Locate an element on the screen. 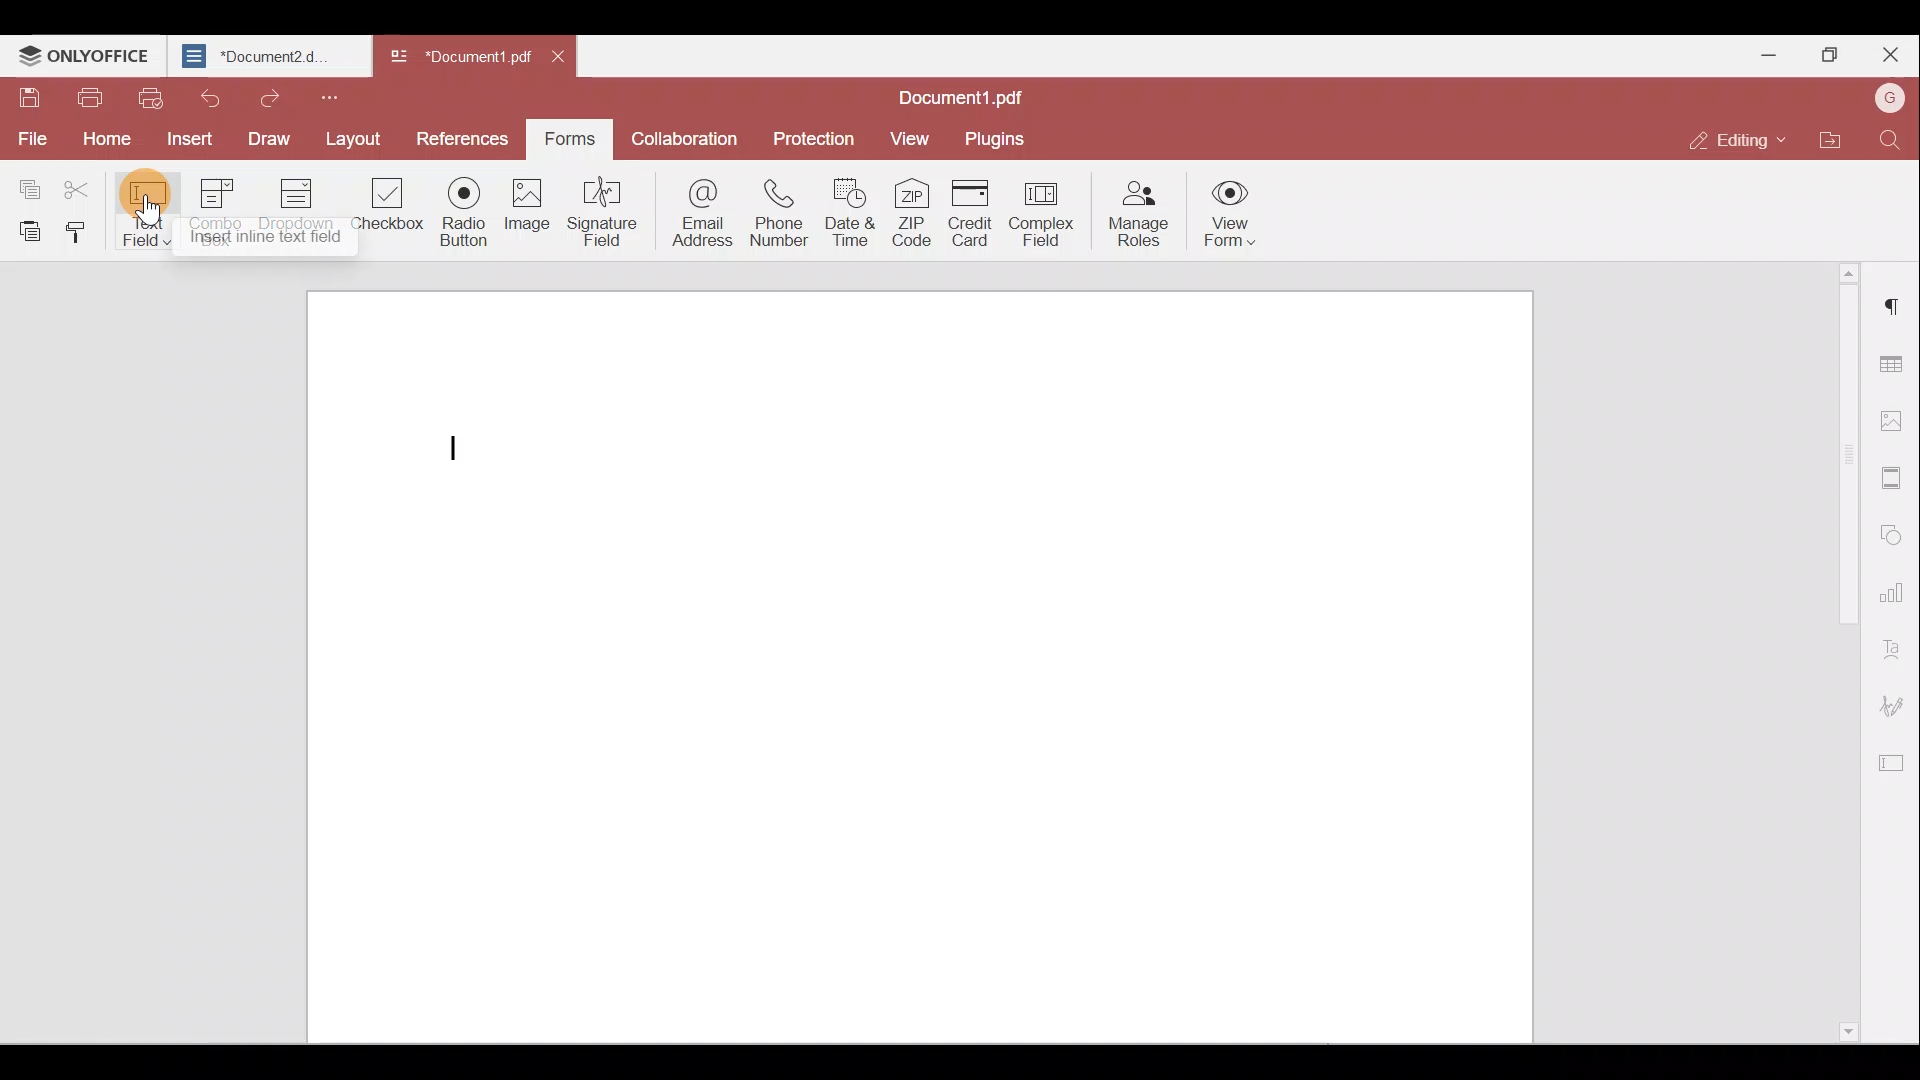 The height and width of the screenshot is (1080, 1920). Cut is located at coordinates (84, 184).